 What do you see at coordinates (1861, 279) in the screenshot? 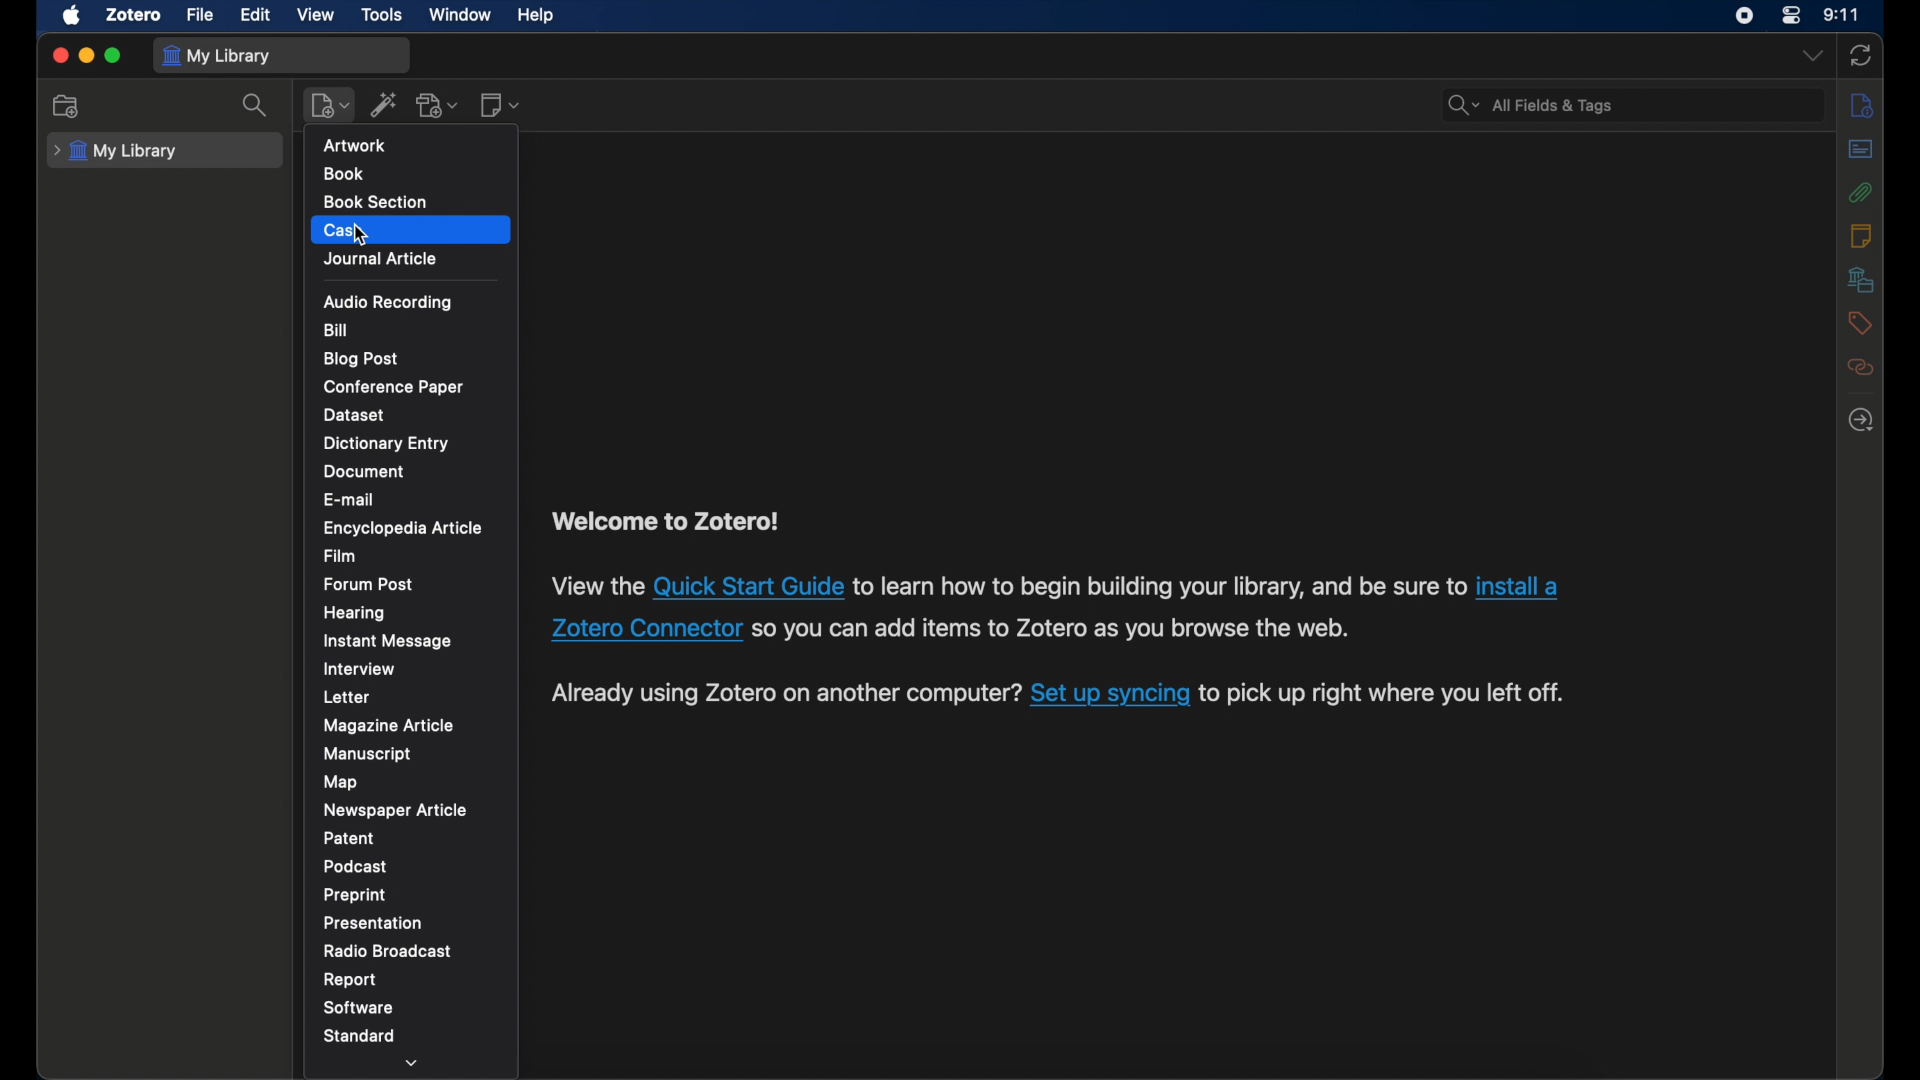
I see `libraries` at bounding box center [1861, 279].